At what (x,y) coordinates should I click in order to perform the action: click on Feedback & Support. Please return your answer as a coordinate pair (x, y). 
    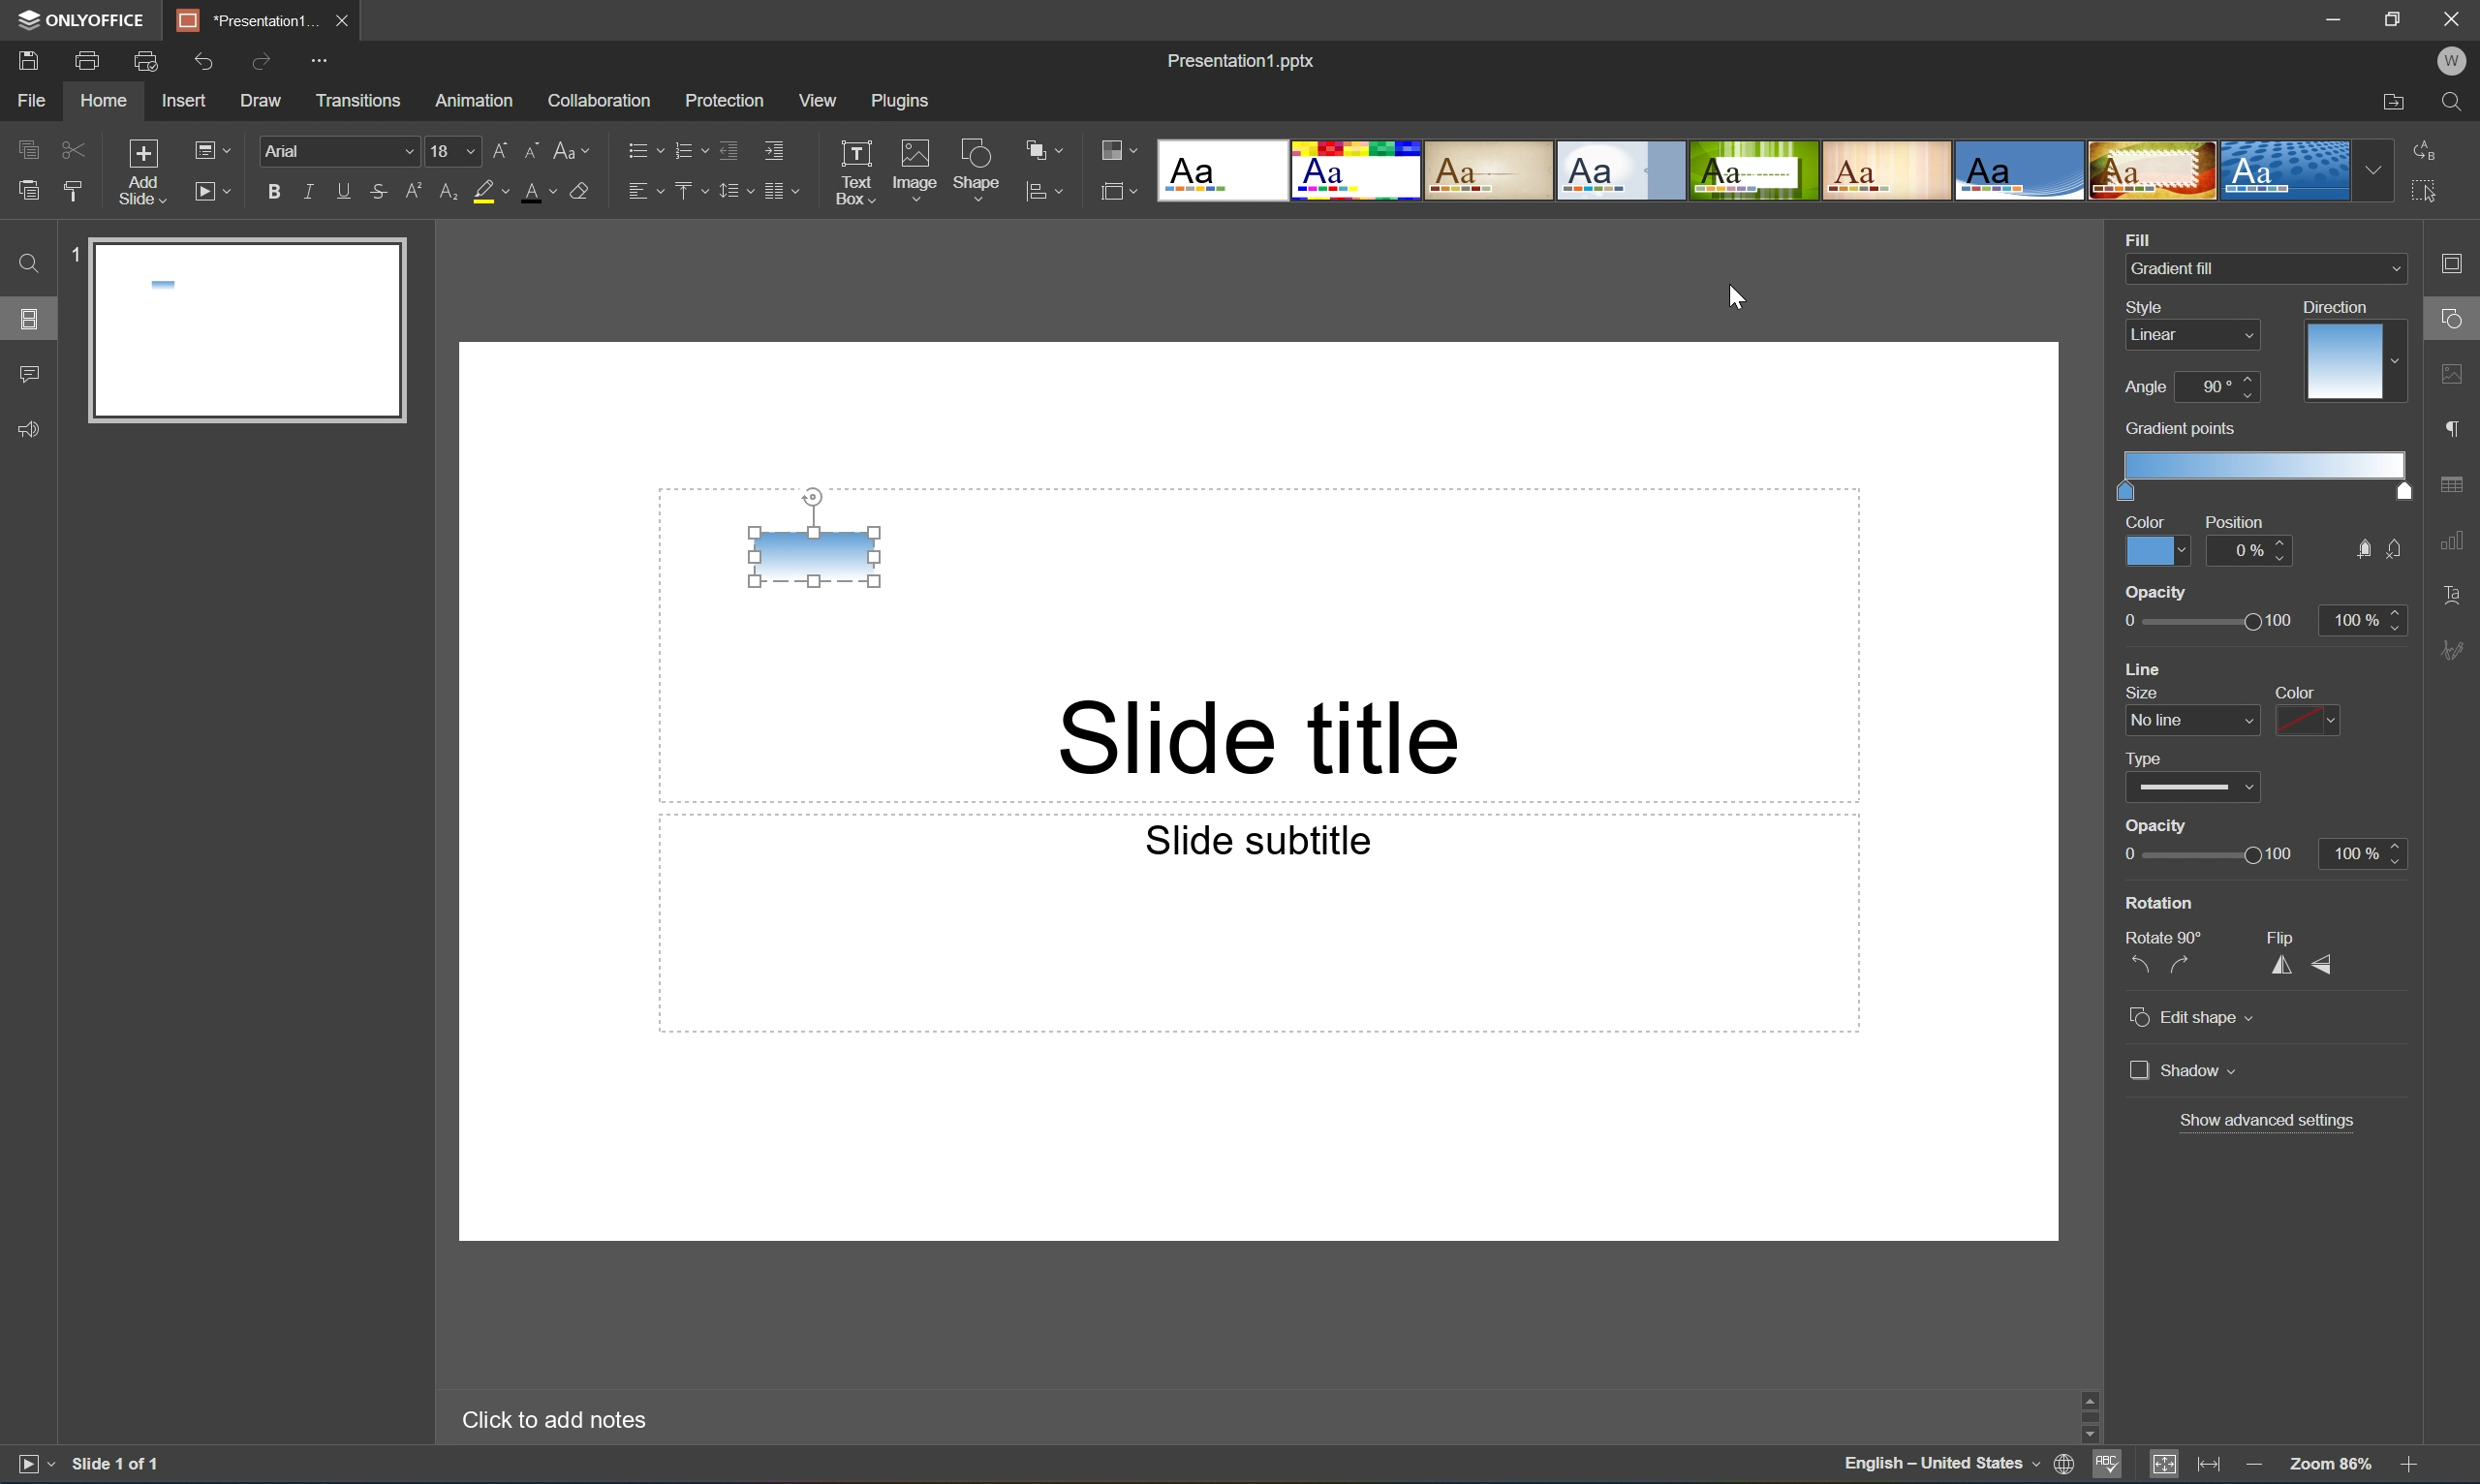
    Looking at the image, I should click on (31, 428).